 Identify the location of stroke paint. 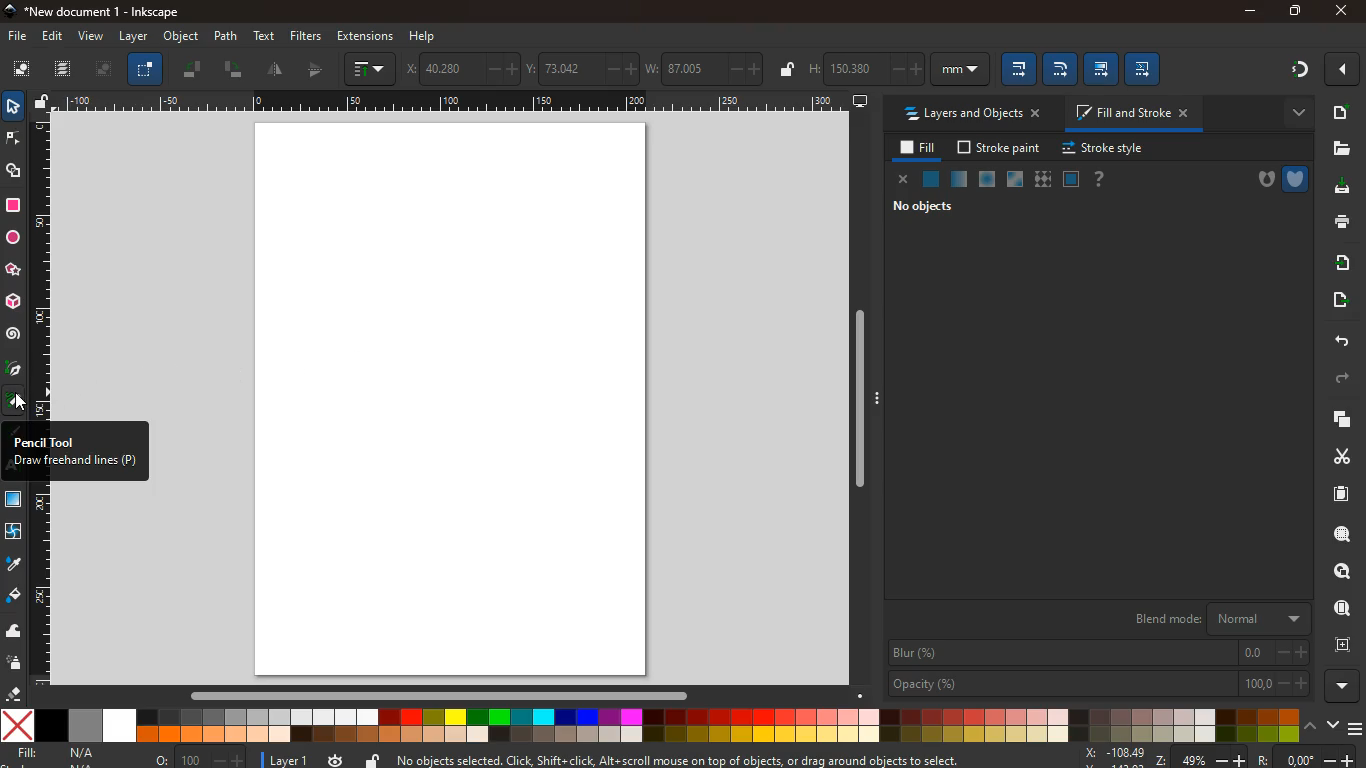
(1001, 147).